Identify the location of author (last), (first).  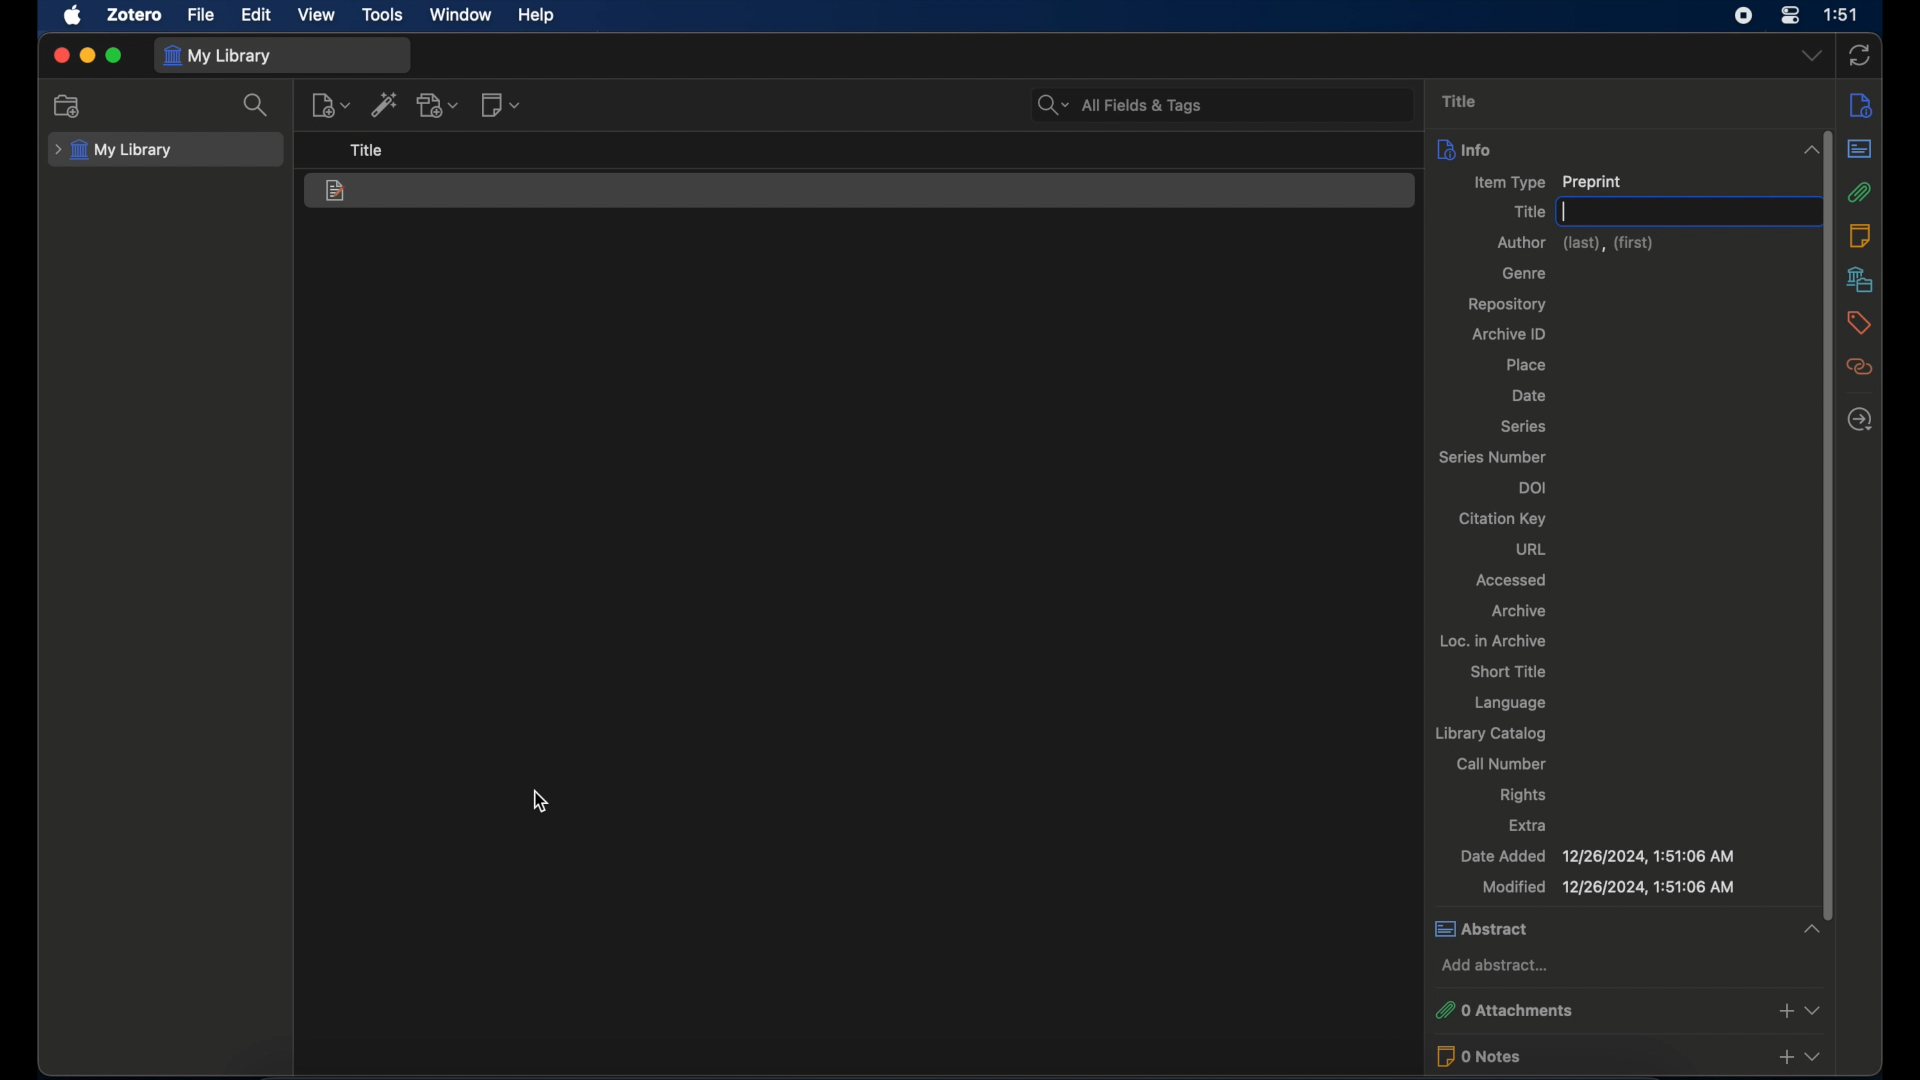
(1574, 243).